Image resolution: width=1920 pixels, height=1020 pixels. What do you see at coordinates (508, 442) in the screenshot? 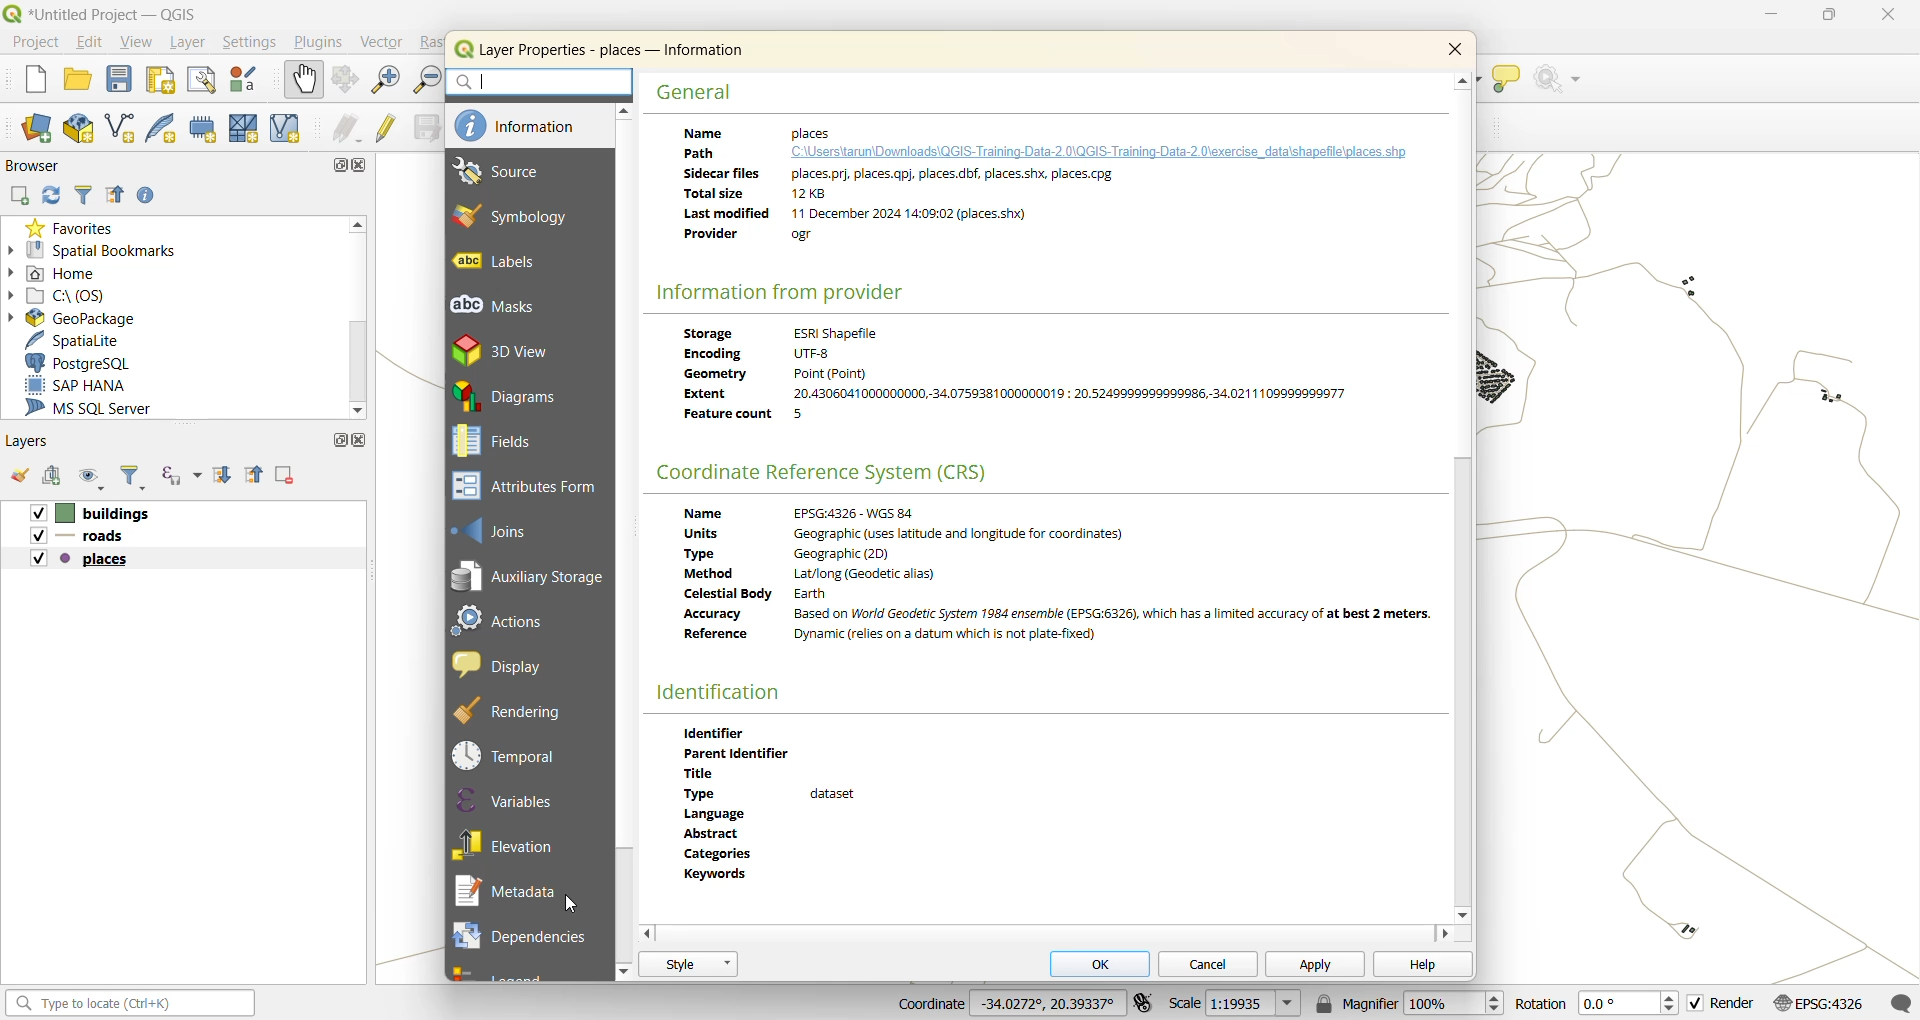
I see `fields` at bounding box center [508, 442].